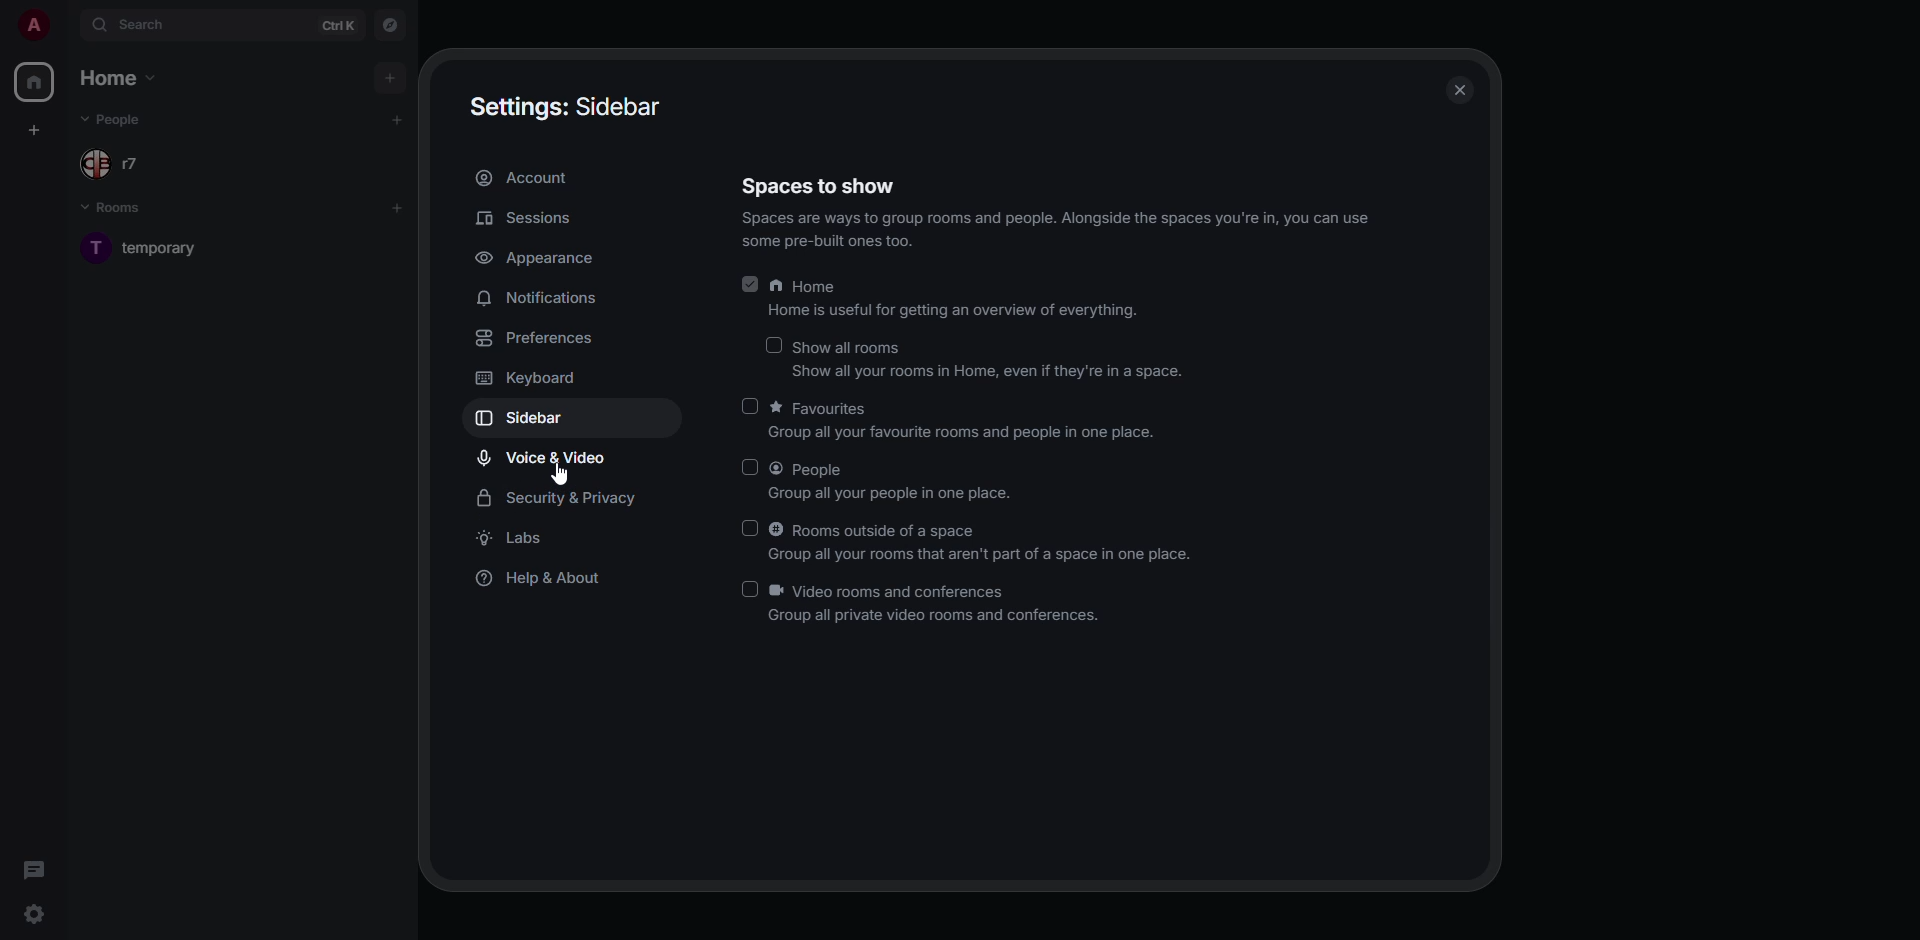  Describe the element at coordinates (897, 479) in the screenshot. I see `people` at that location.